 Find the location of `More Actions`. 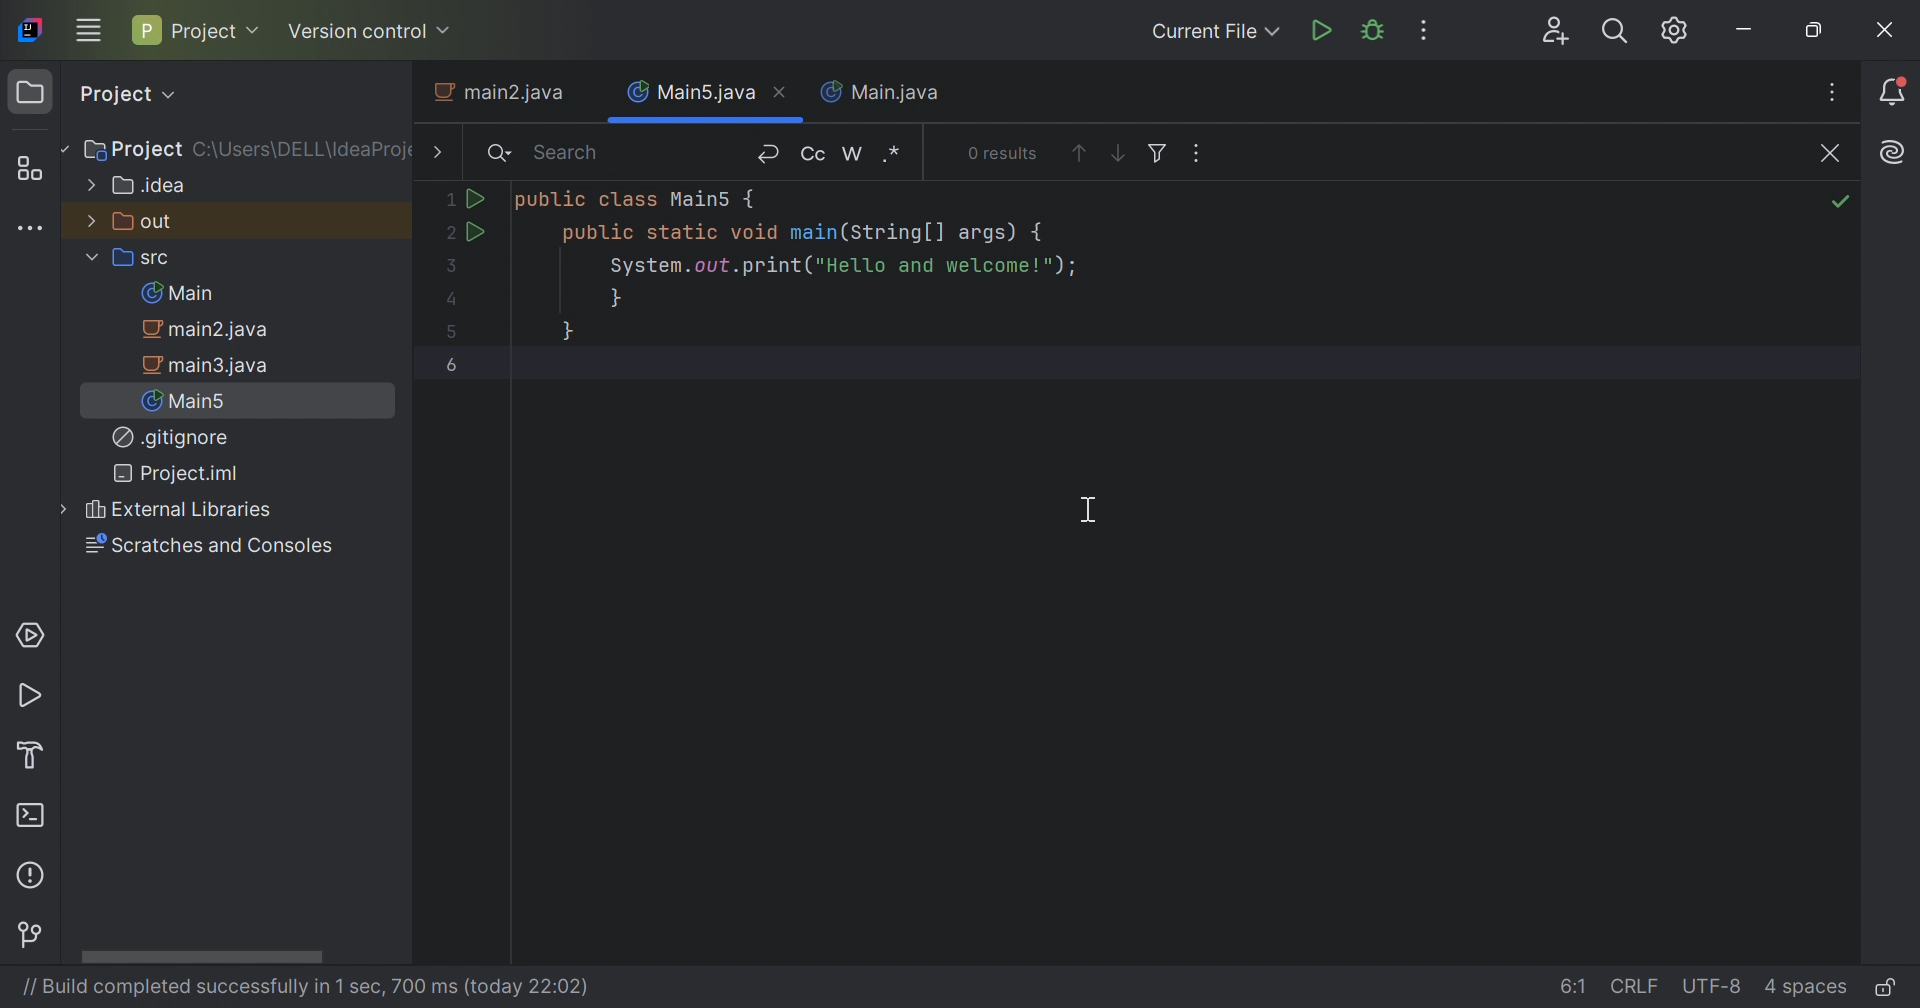

More Actions is located at coordinates (1420, 30).